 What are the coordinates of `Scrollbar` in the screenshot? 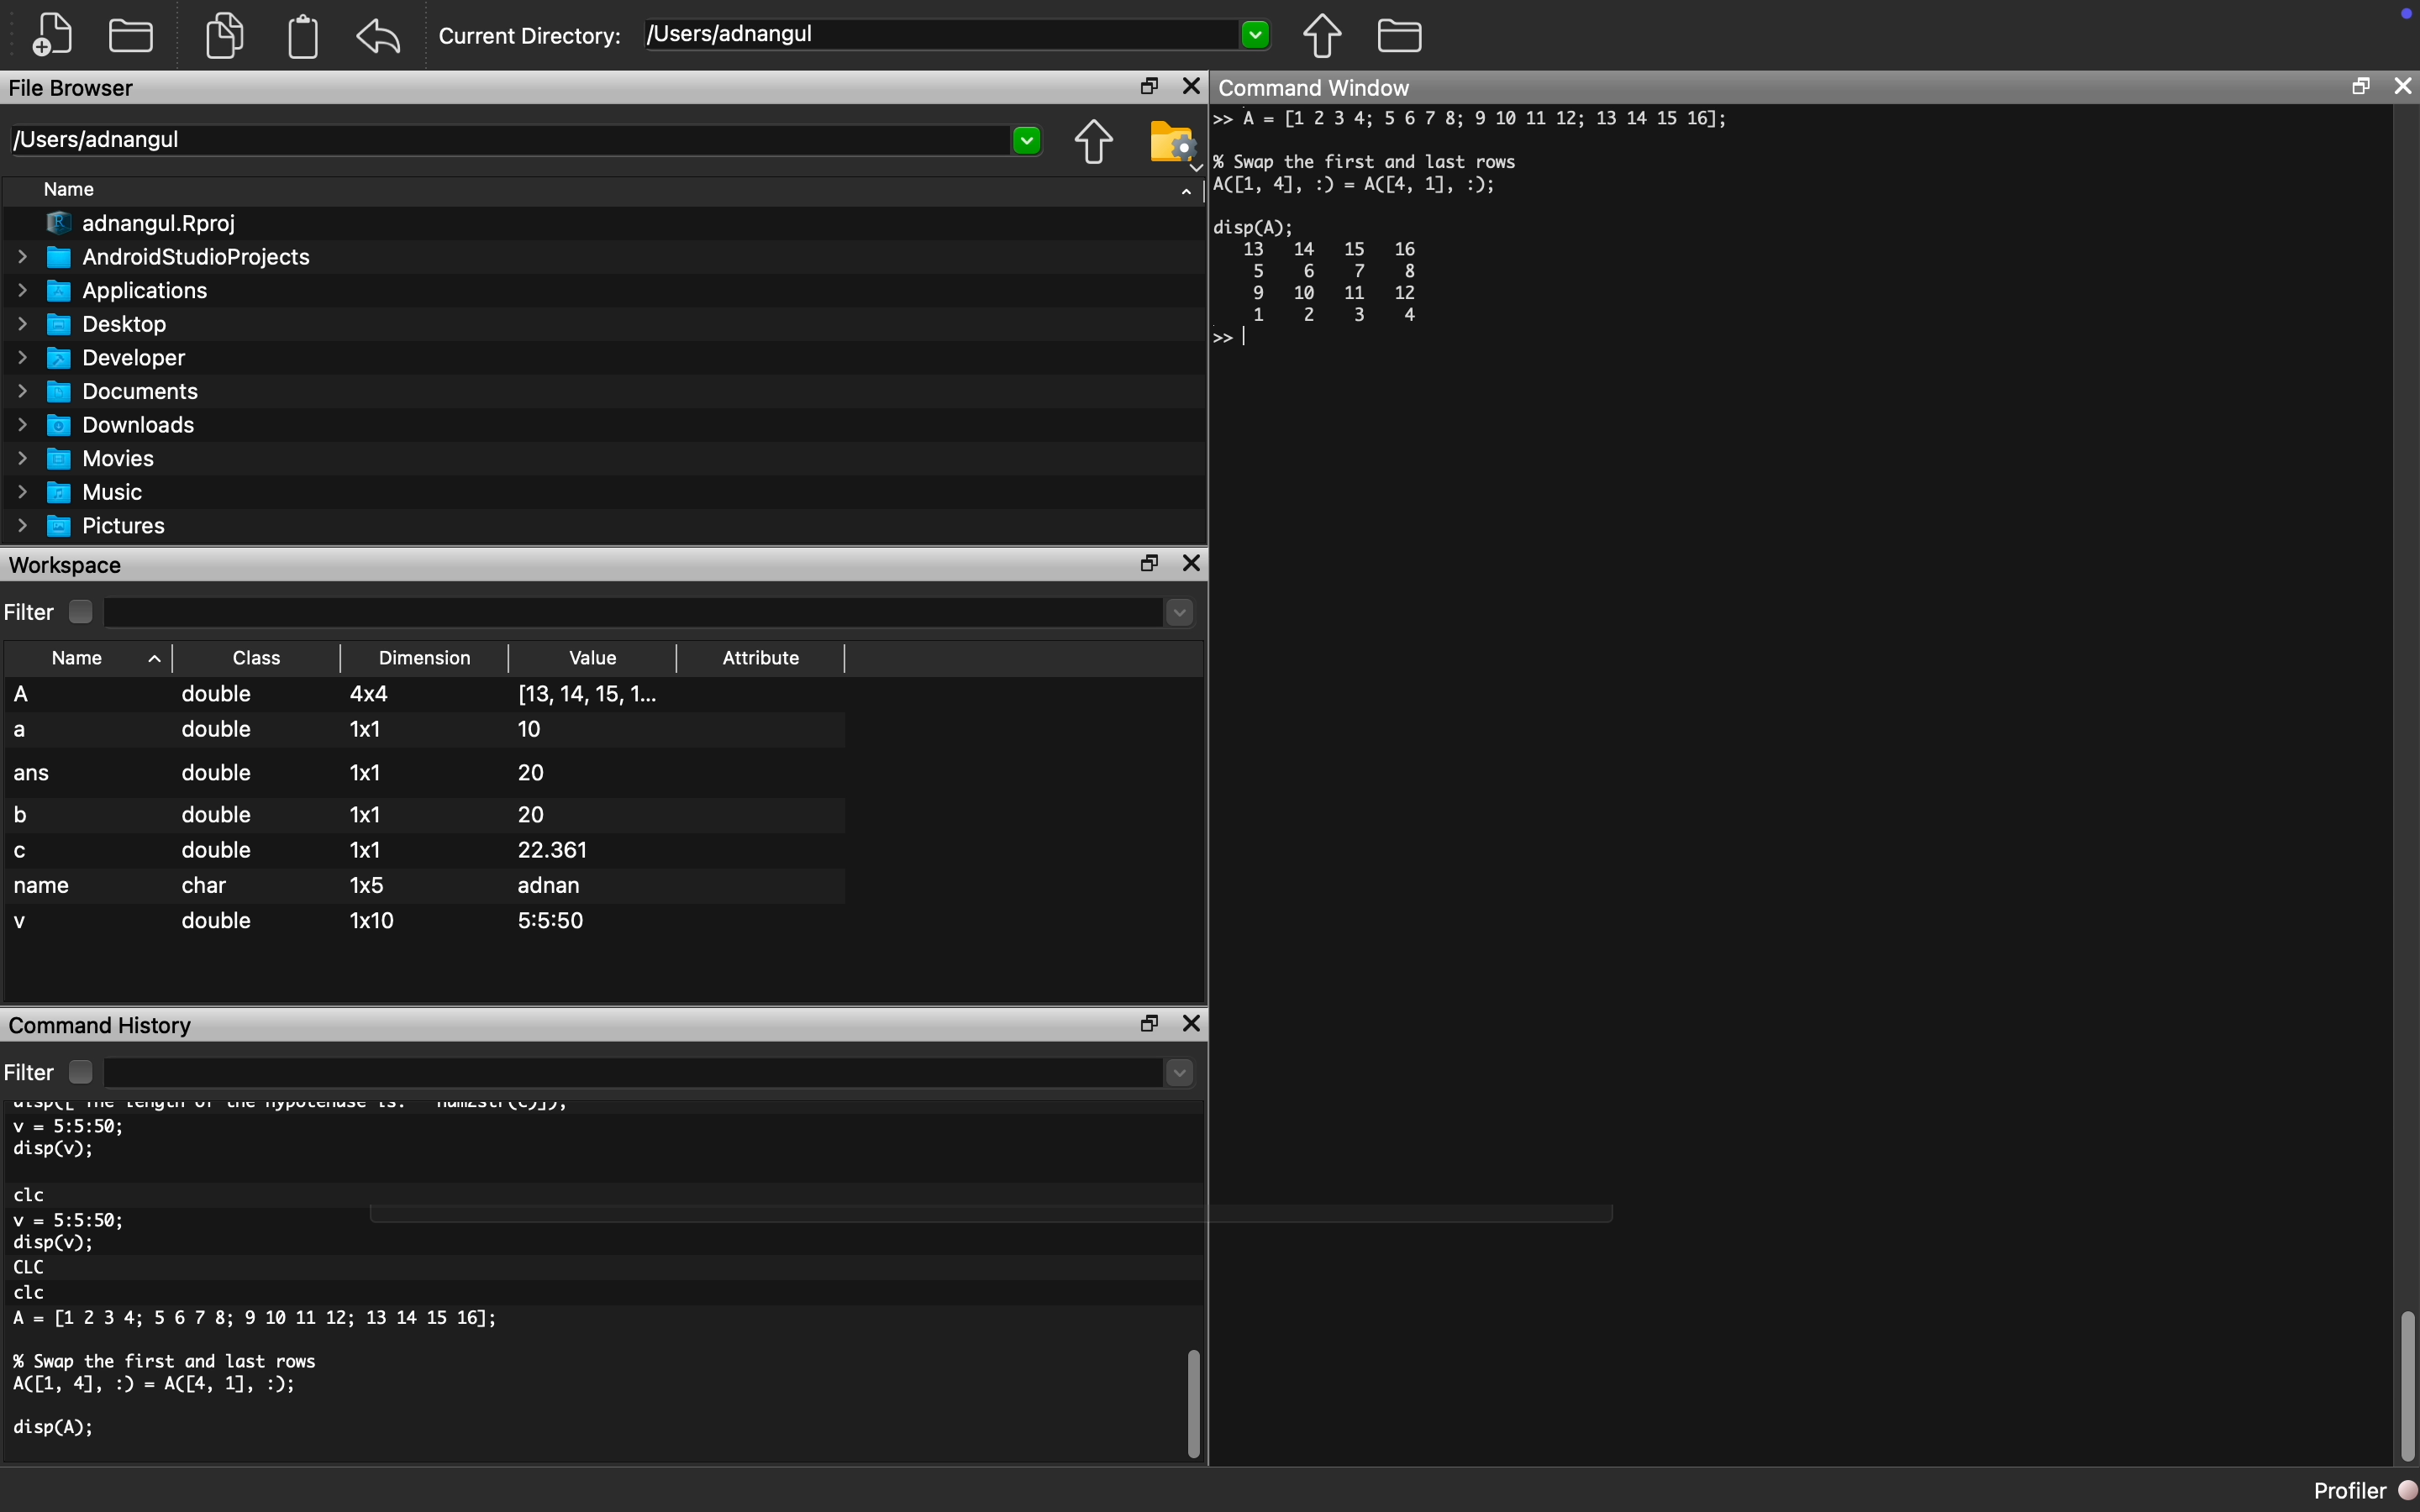 It's located at (2394, 1371).